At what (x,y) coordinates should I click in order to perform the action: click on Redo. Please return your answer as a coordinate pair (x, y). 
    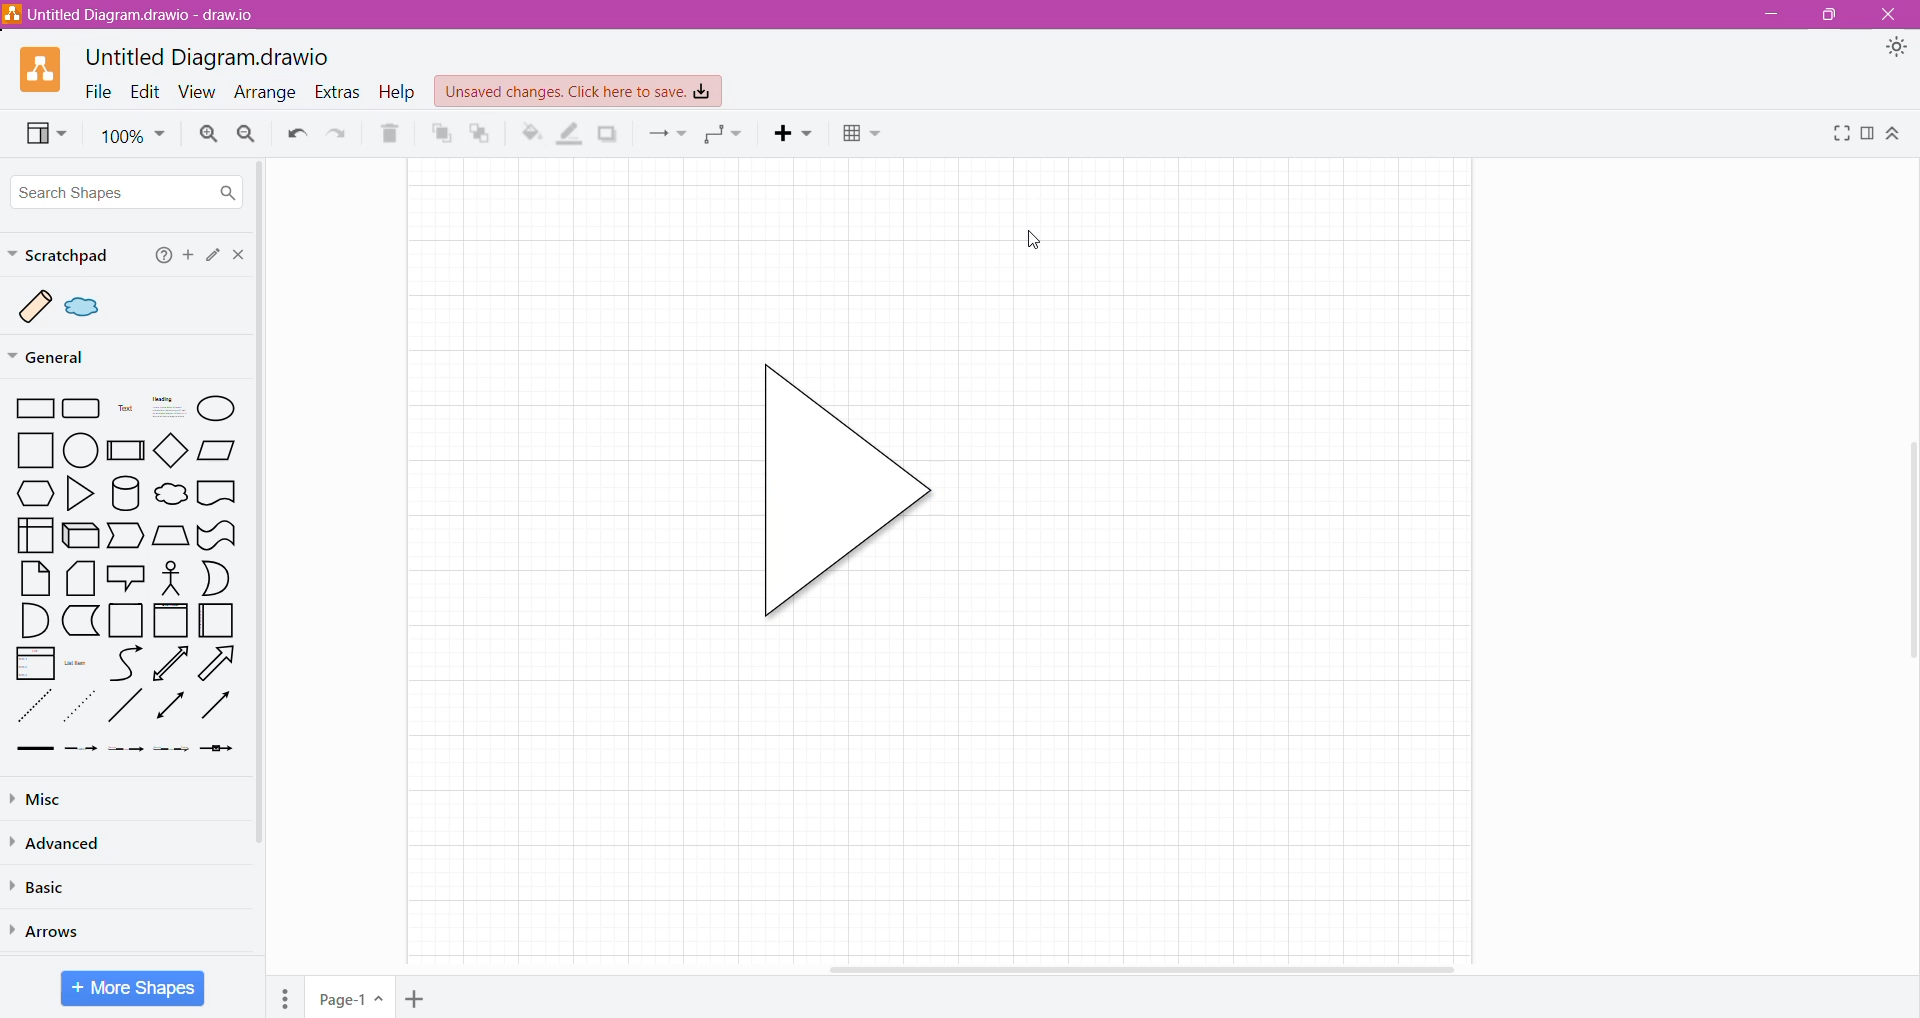
    Looking at the image, I should click on (338, 134).